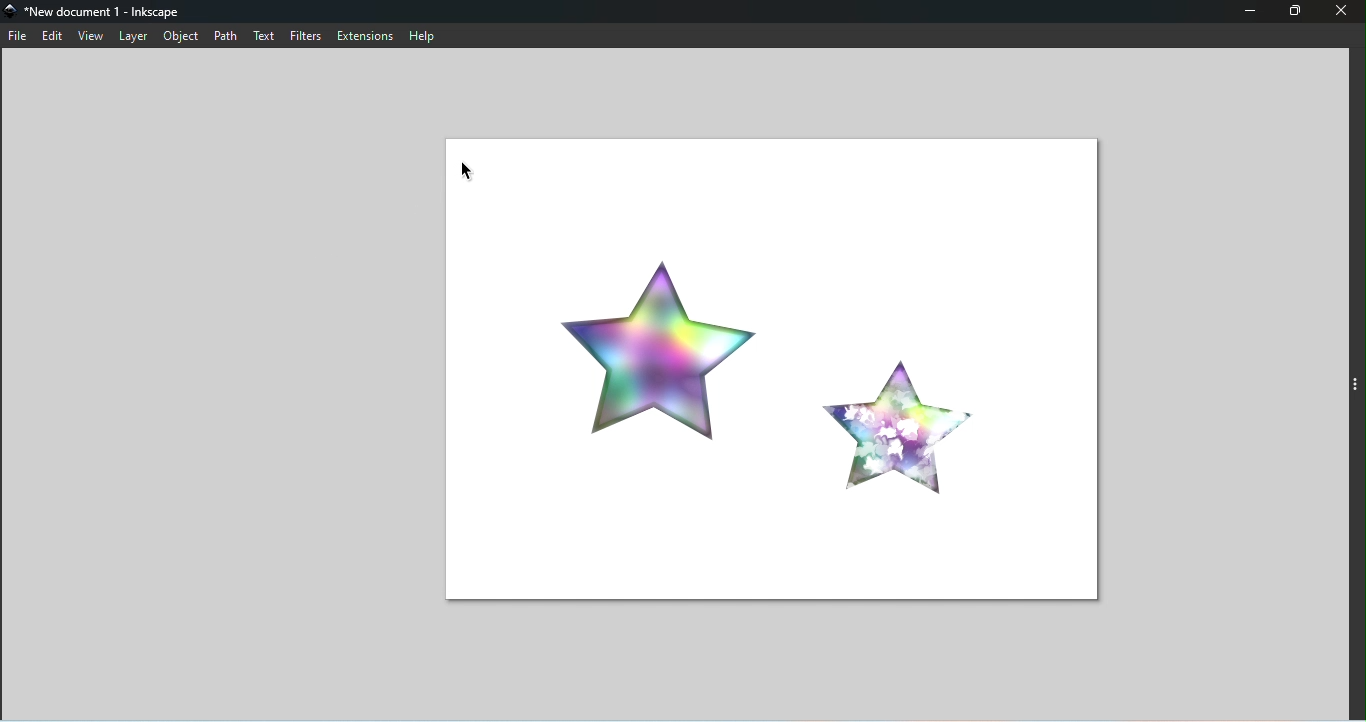  Describe the element at coordinates (425, 35) in the screenshot. I see `Help` at that location.